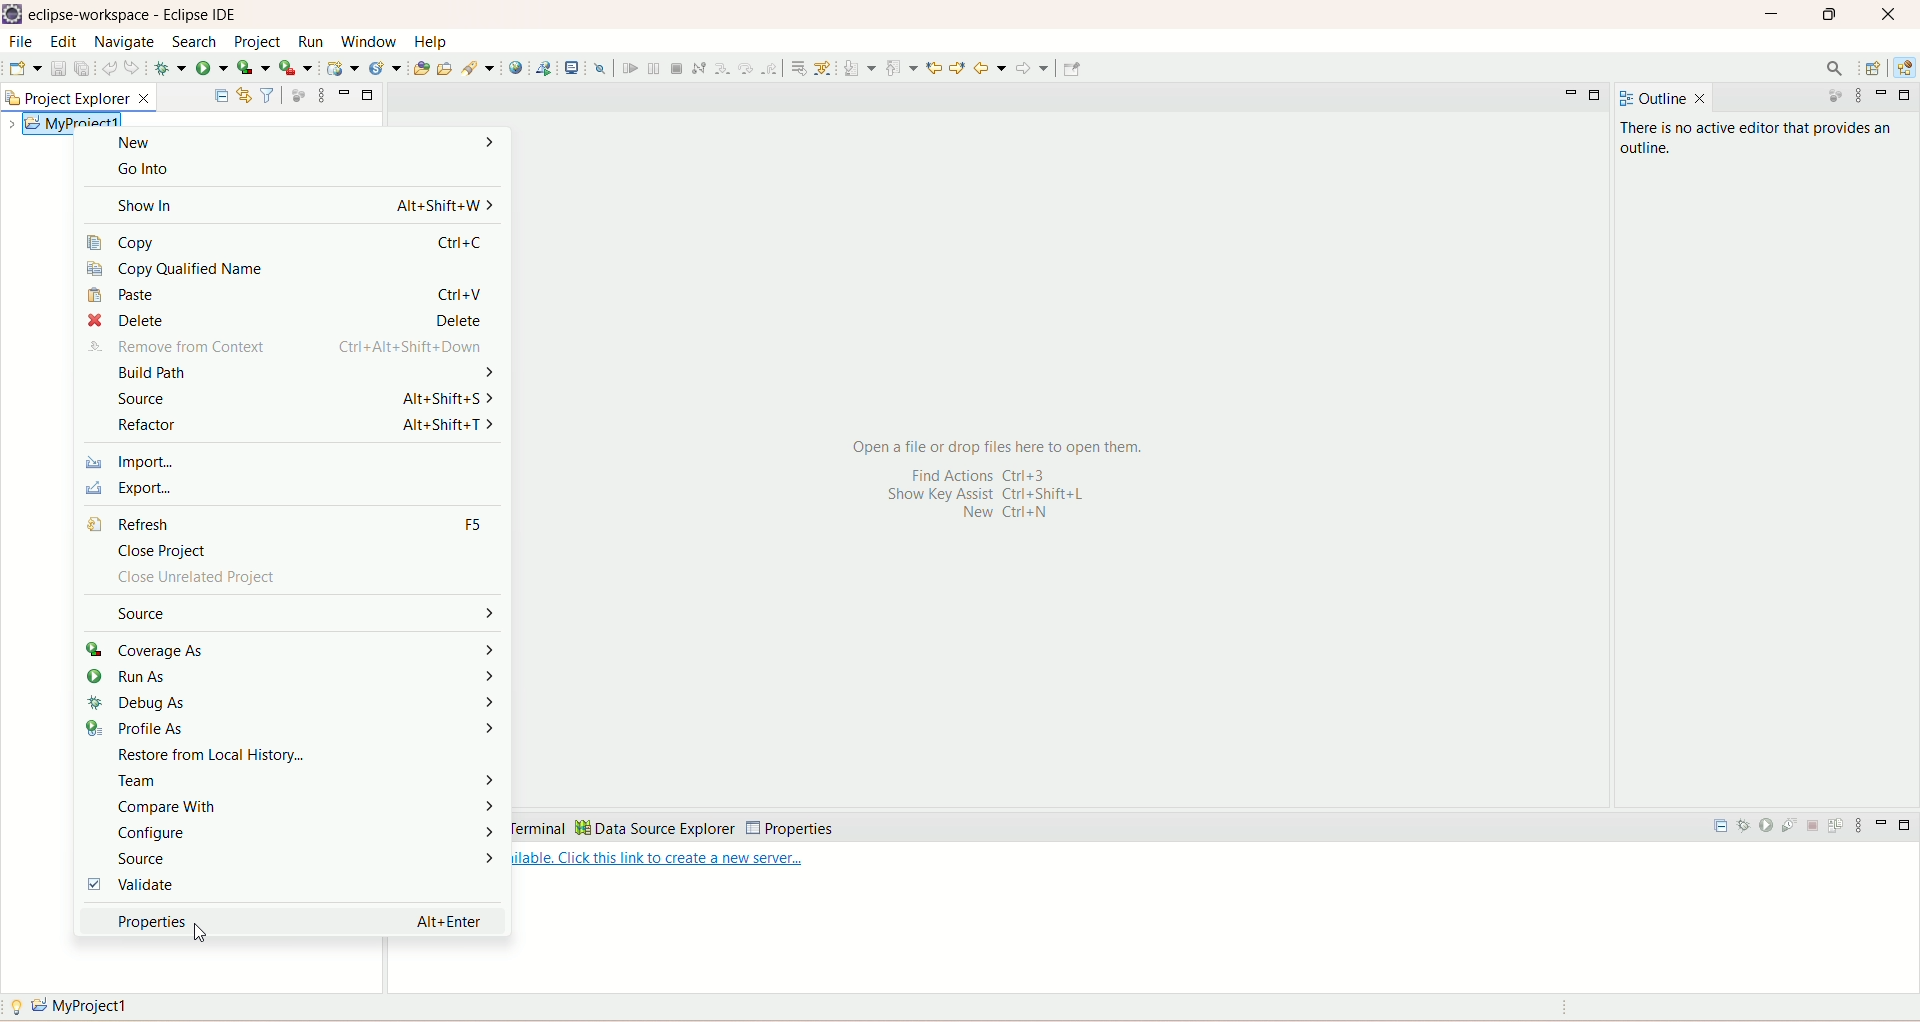 Image resolution: width=1920 pixels, height=1022 pixels. I want to click on validate, so click(290, 885).